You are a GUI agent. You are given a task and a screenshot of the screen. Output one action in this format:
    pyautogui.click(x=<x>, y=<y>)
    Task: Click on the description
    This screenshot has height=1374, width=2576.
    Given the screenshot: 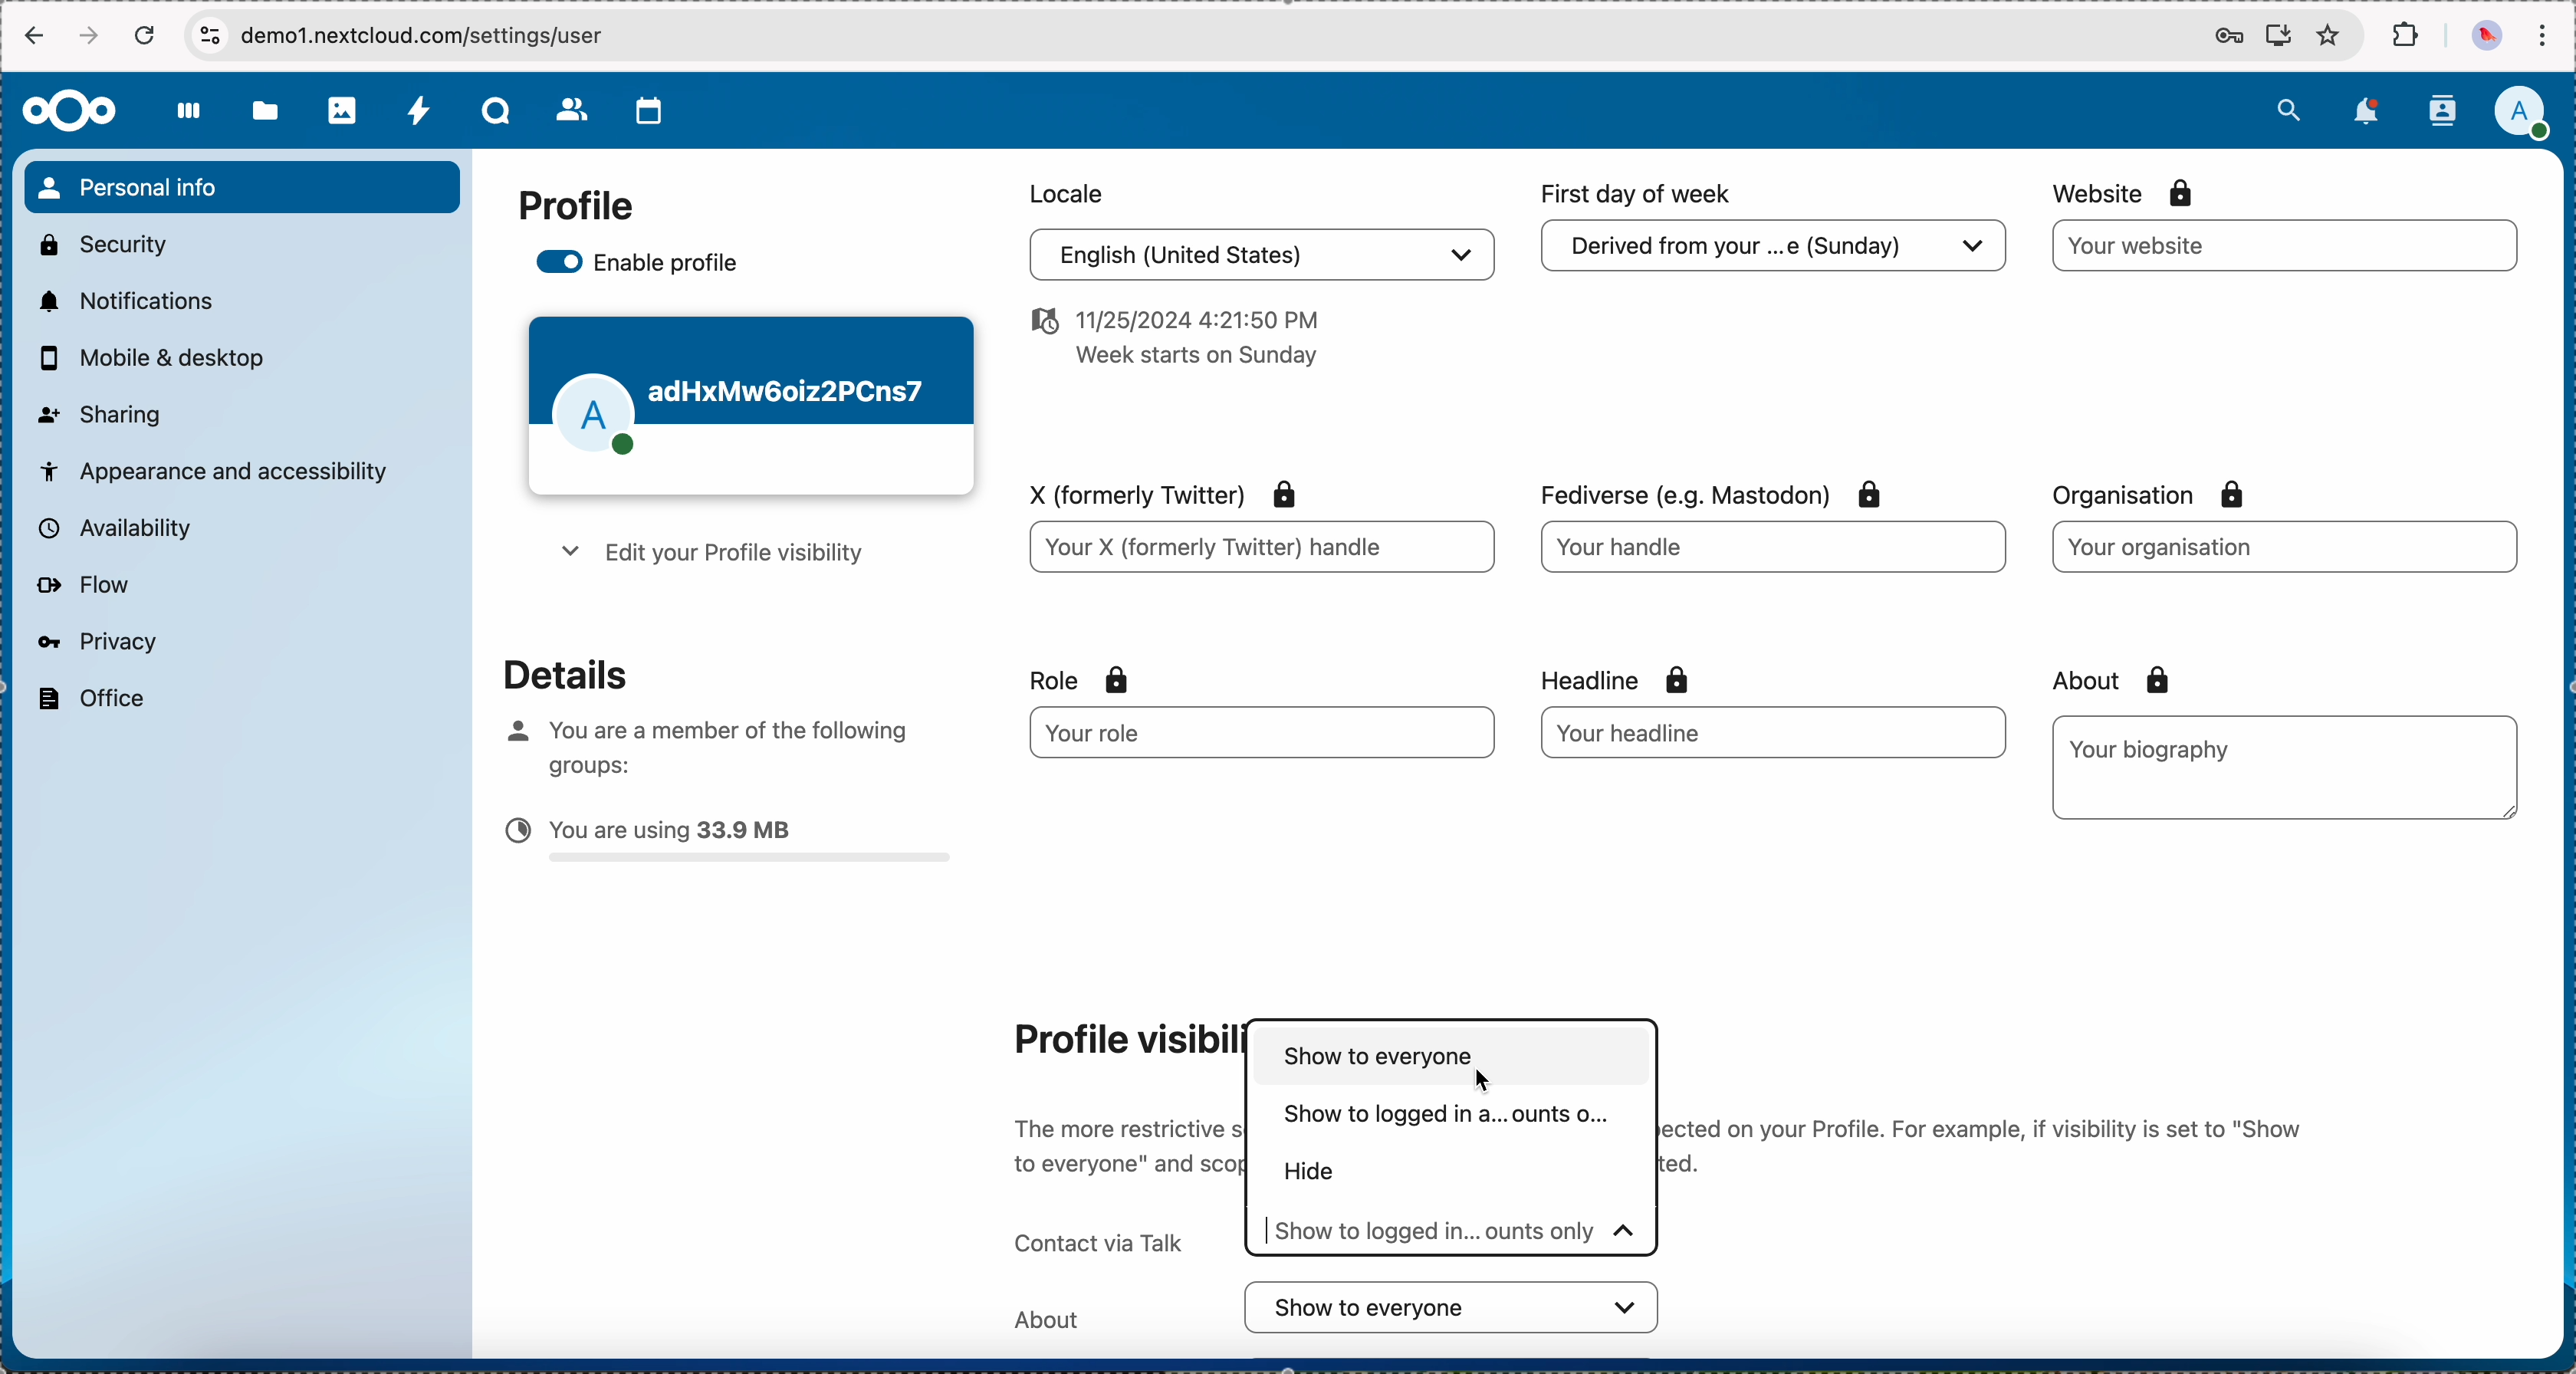 What is the action you would take?
    pyautogui.click(x=1125, y=1142)
    